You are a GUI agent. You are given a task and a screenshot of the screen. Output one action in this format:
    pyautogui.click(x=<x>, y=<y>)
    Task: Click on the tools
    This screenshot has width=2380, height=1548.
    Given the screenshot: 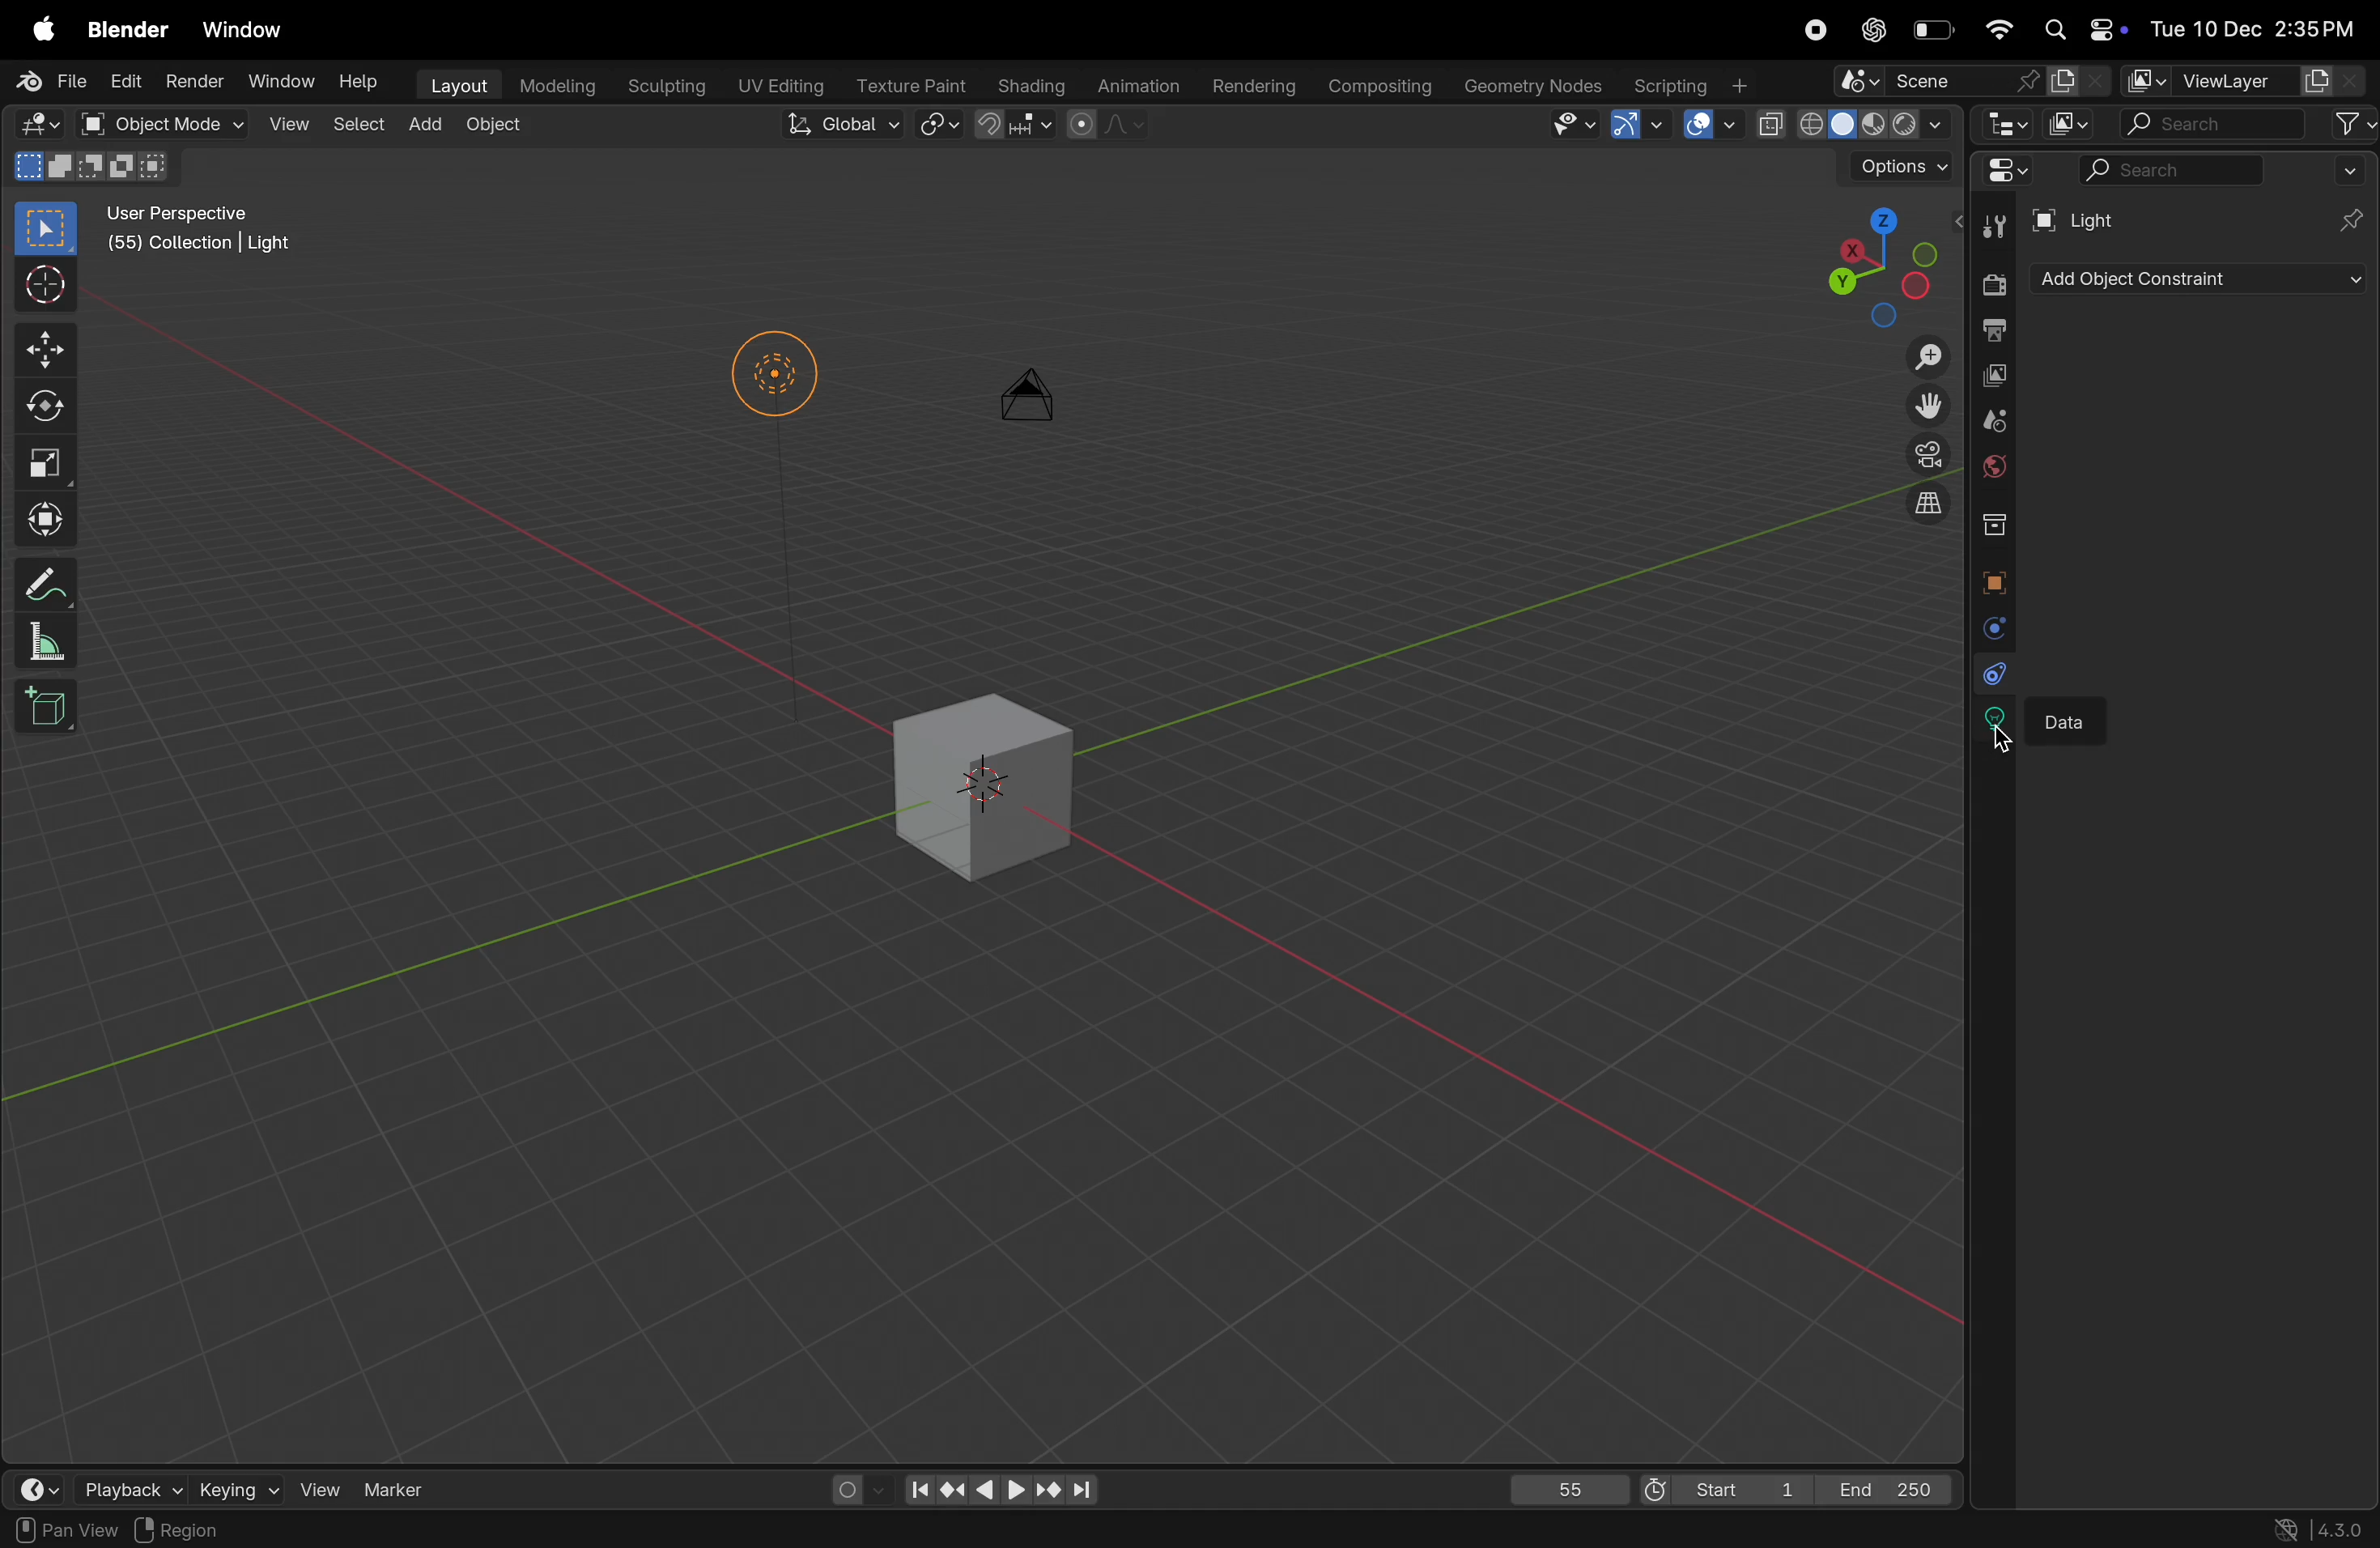 What is the action you would take?
    pyautogui.click(x=1993, y=224)
    